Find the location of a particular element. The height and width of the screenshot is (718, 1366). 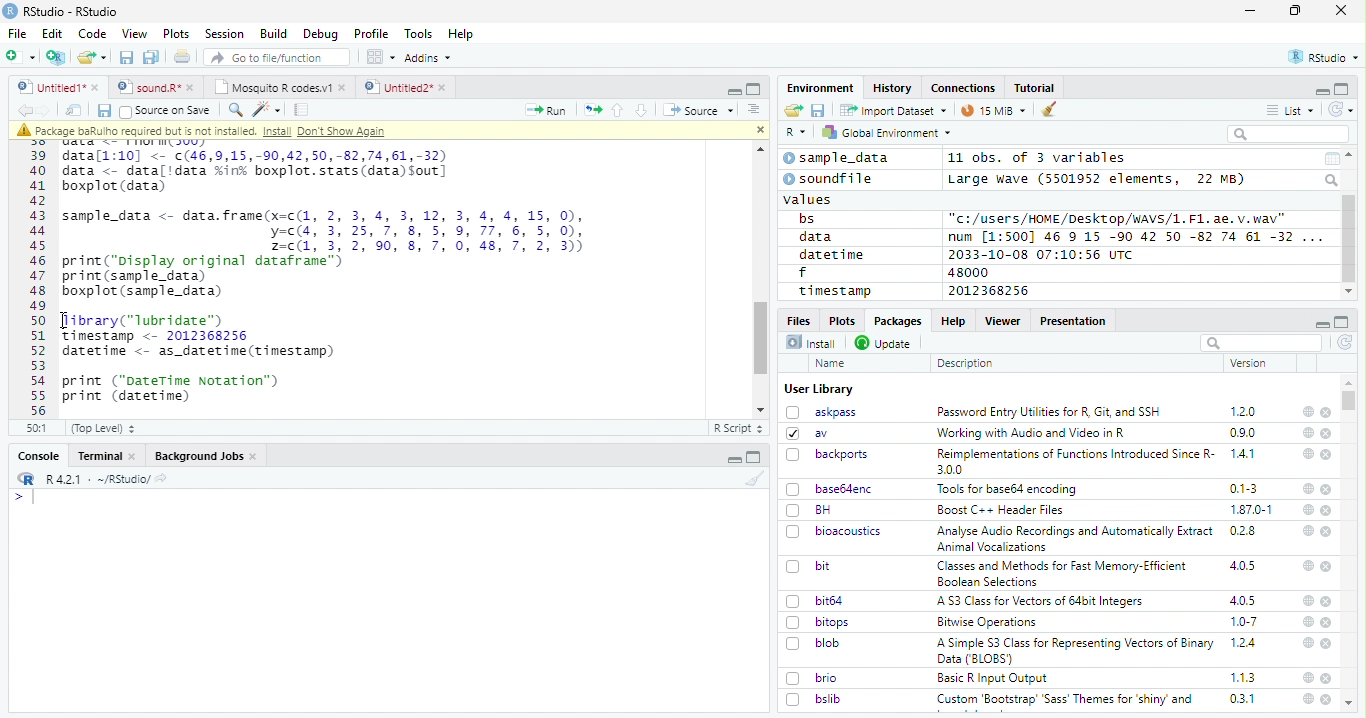

2012368256 is located at coordinates (992, 291).